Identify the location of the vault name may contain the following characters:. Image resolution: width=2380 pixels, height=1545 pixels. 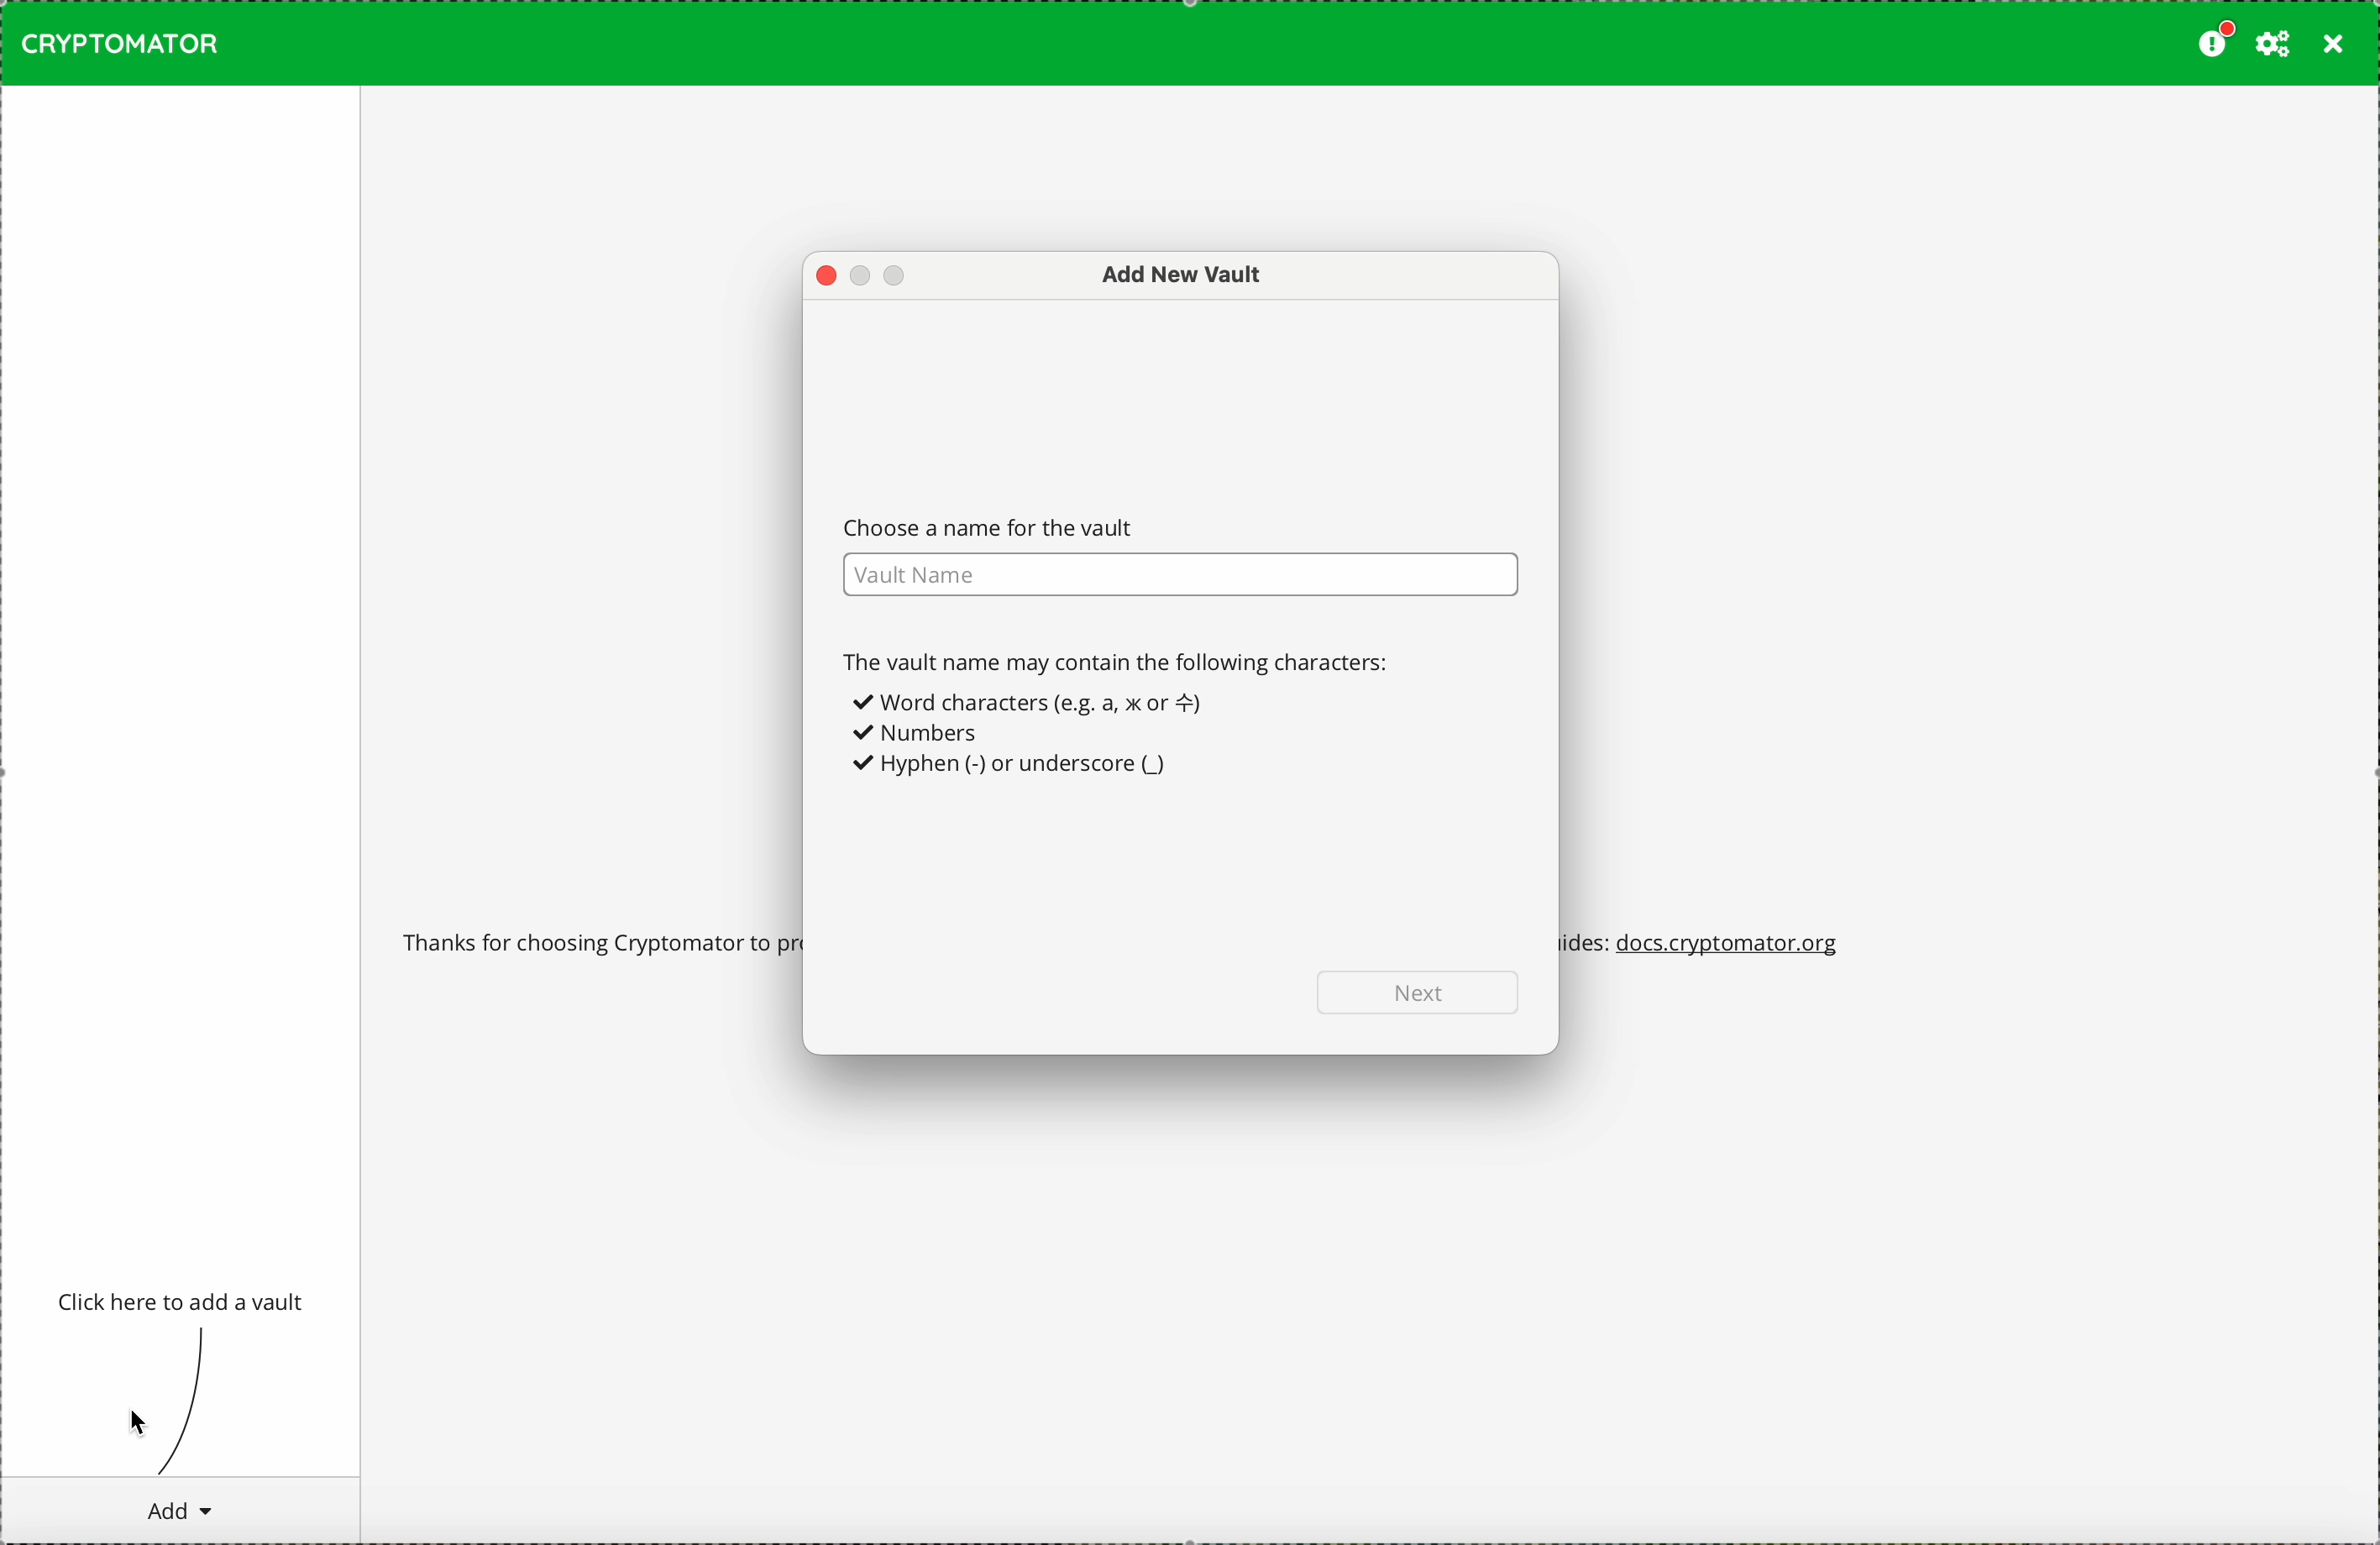
(1123, 661).